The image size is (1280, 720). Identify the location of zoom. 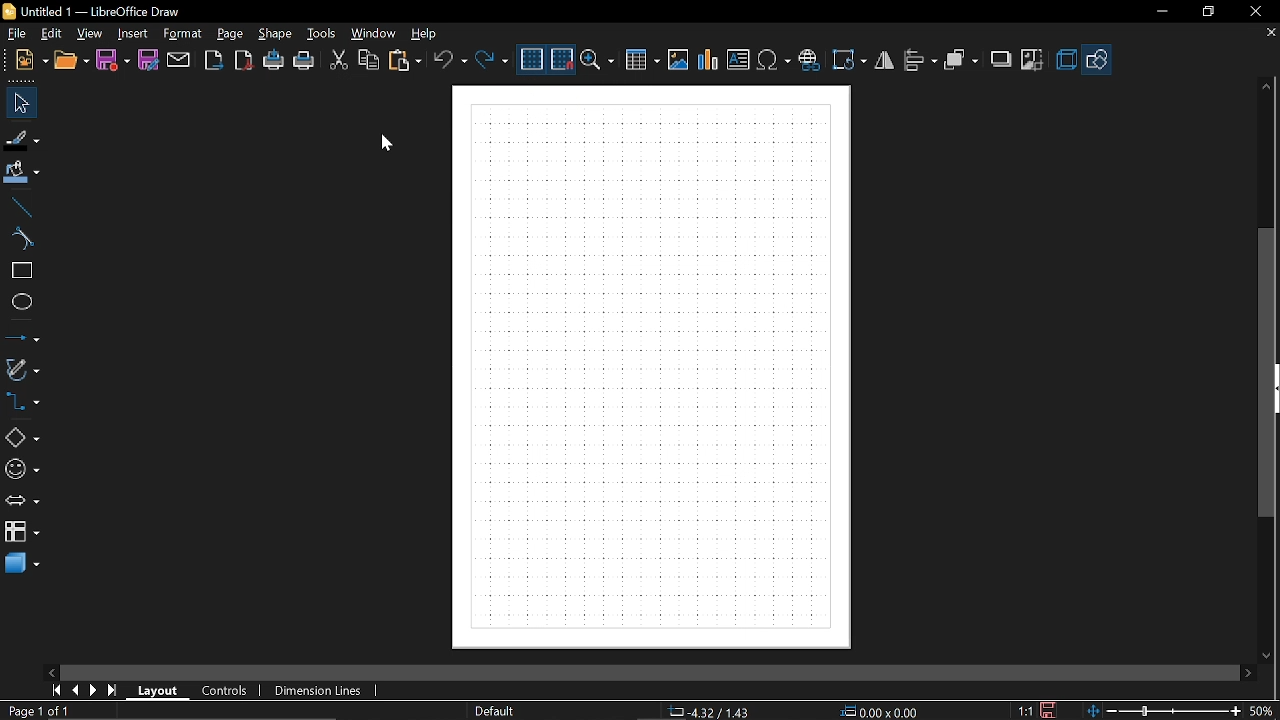
(599, 61).